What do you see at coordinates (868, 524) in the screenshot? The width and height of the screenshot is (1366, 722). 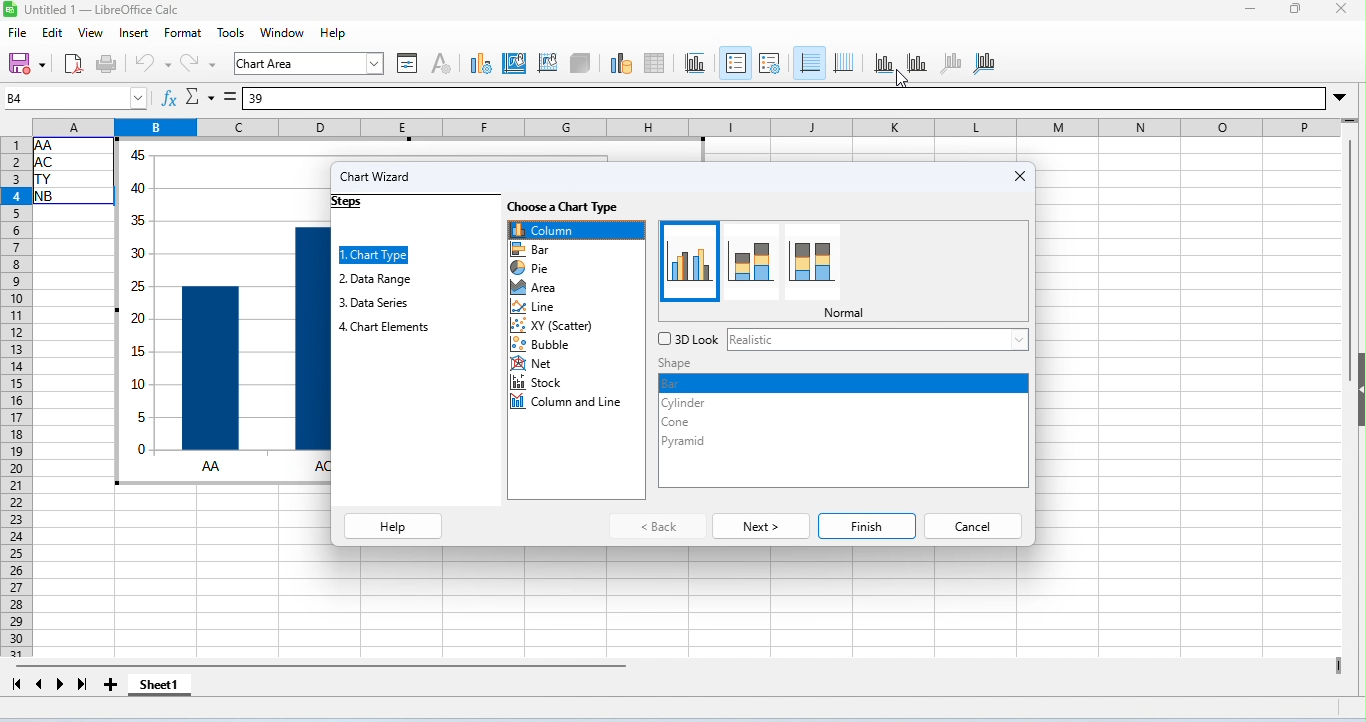 I see `finish` at bounding box center [868, 524].